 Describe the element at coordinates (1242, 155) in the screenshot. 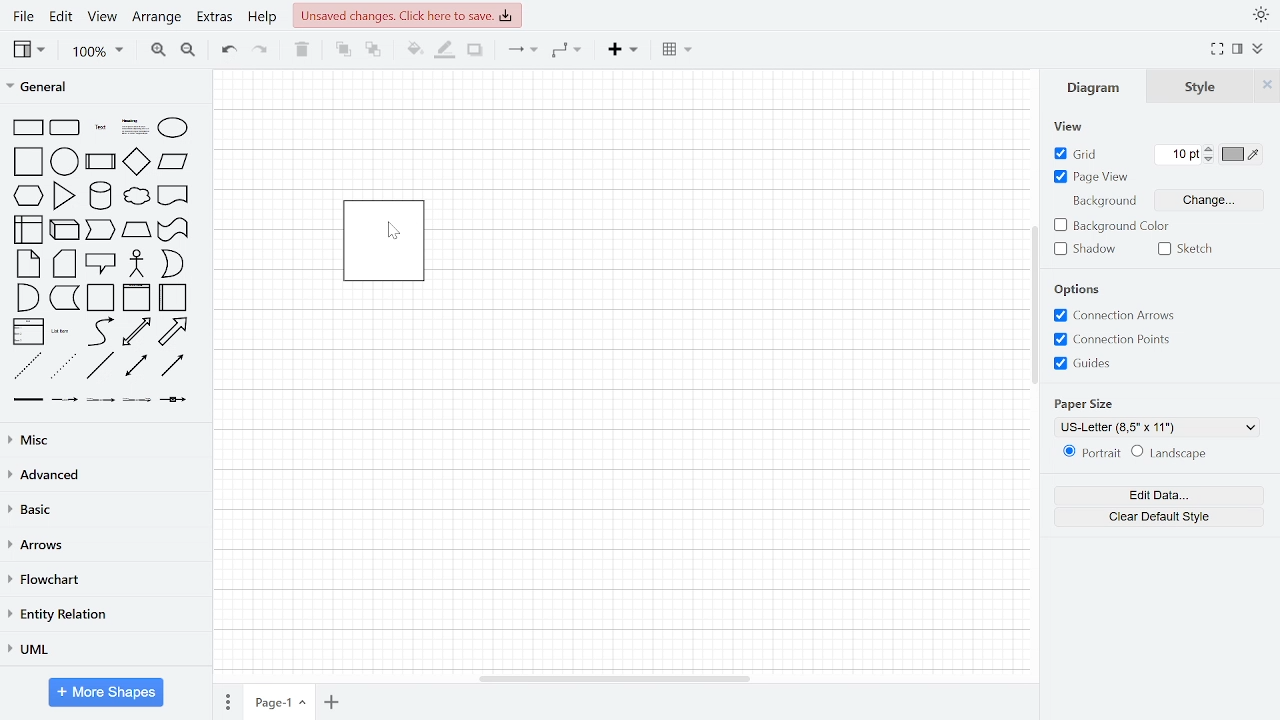

I see `grid color` at that location.